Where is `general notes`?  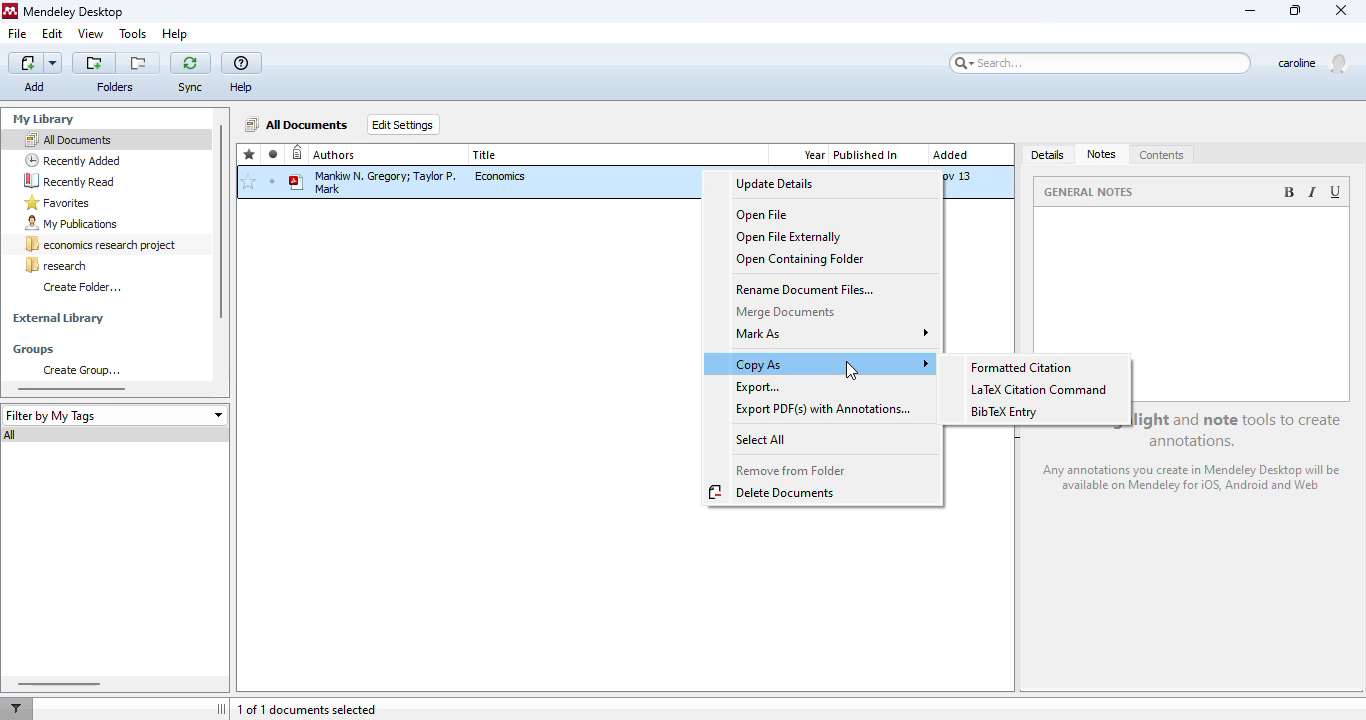
general notes is located at coordinates (1092, 191).